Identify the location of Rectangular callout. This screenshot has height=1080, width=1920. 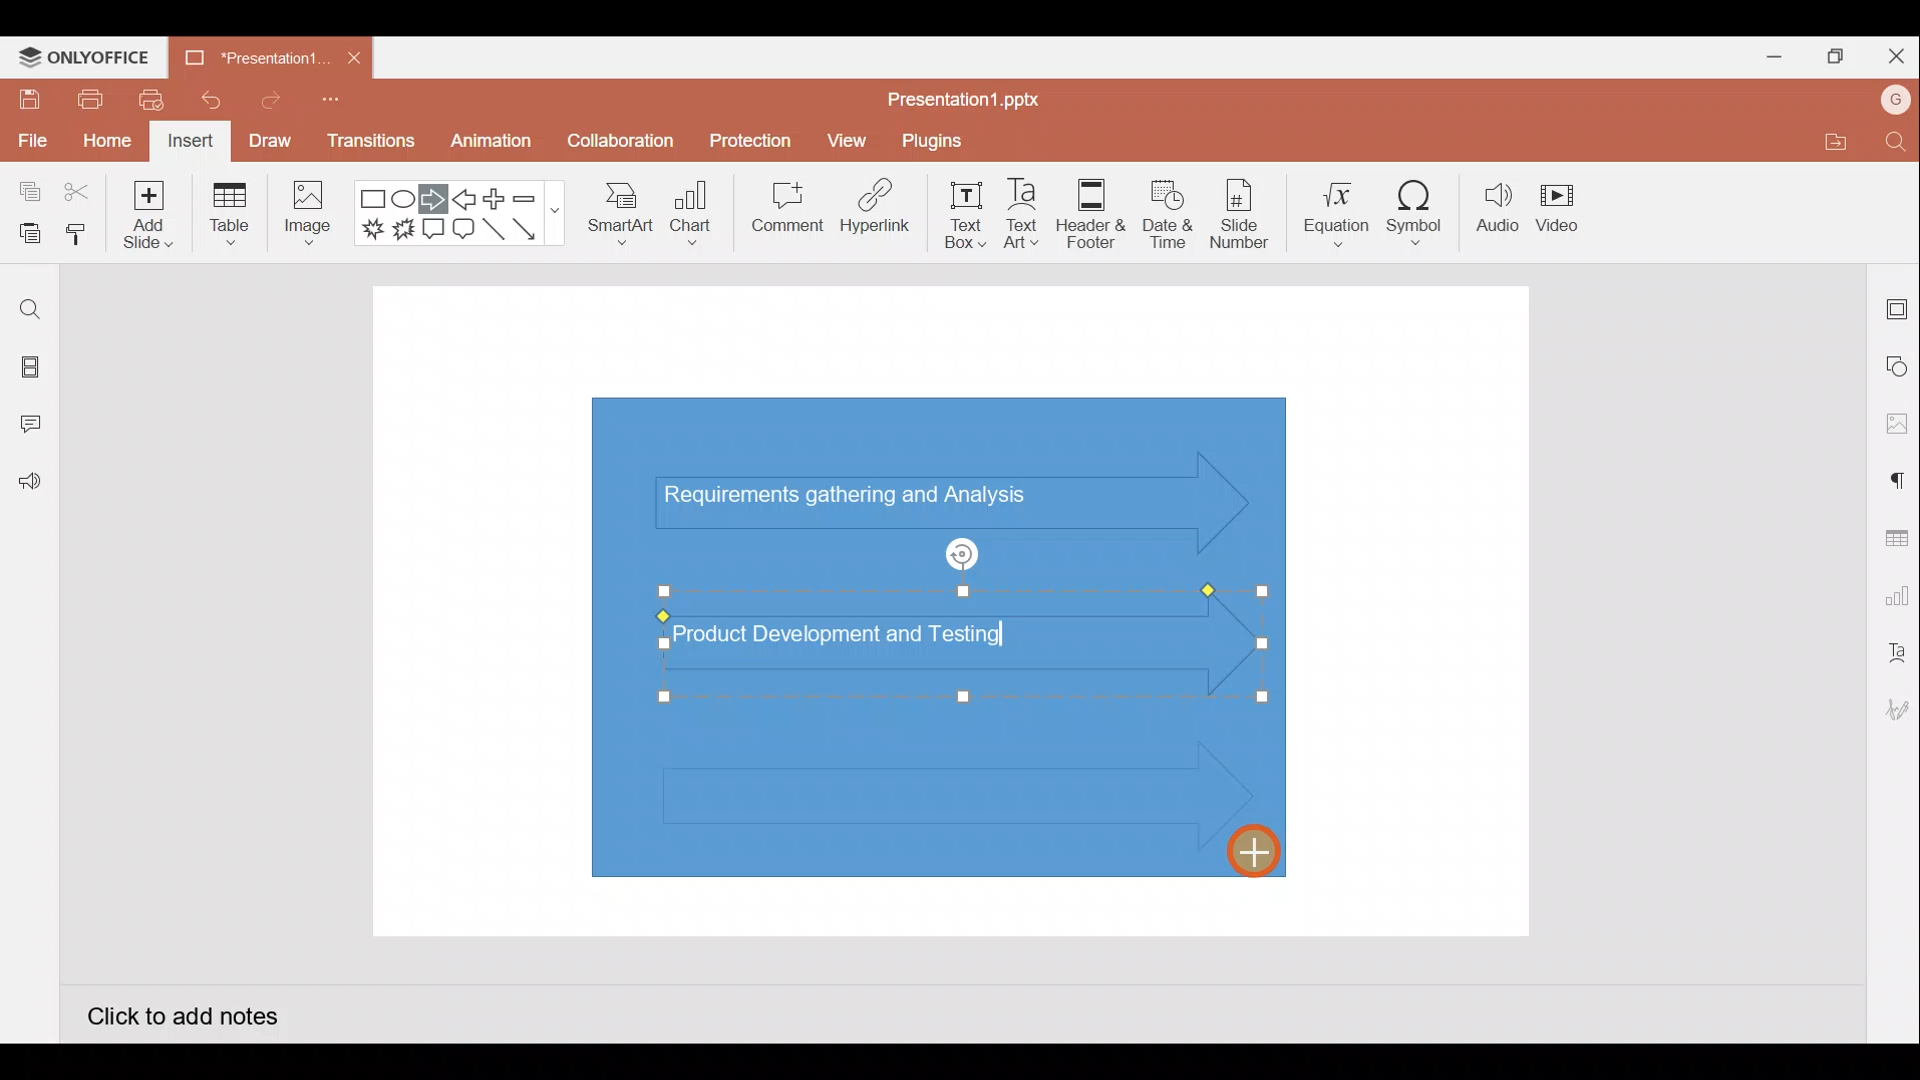
(434, 230).